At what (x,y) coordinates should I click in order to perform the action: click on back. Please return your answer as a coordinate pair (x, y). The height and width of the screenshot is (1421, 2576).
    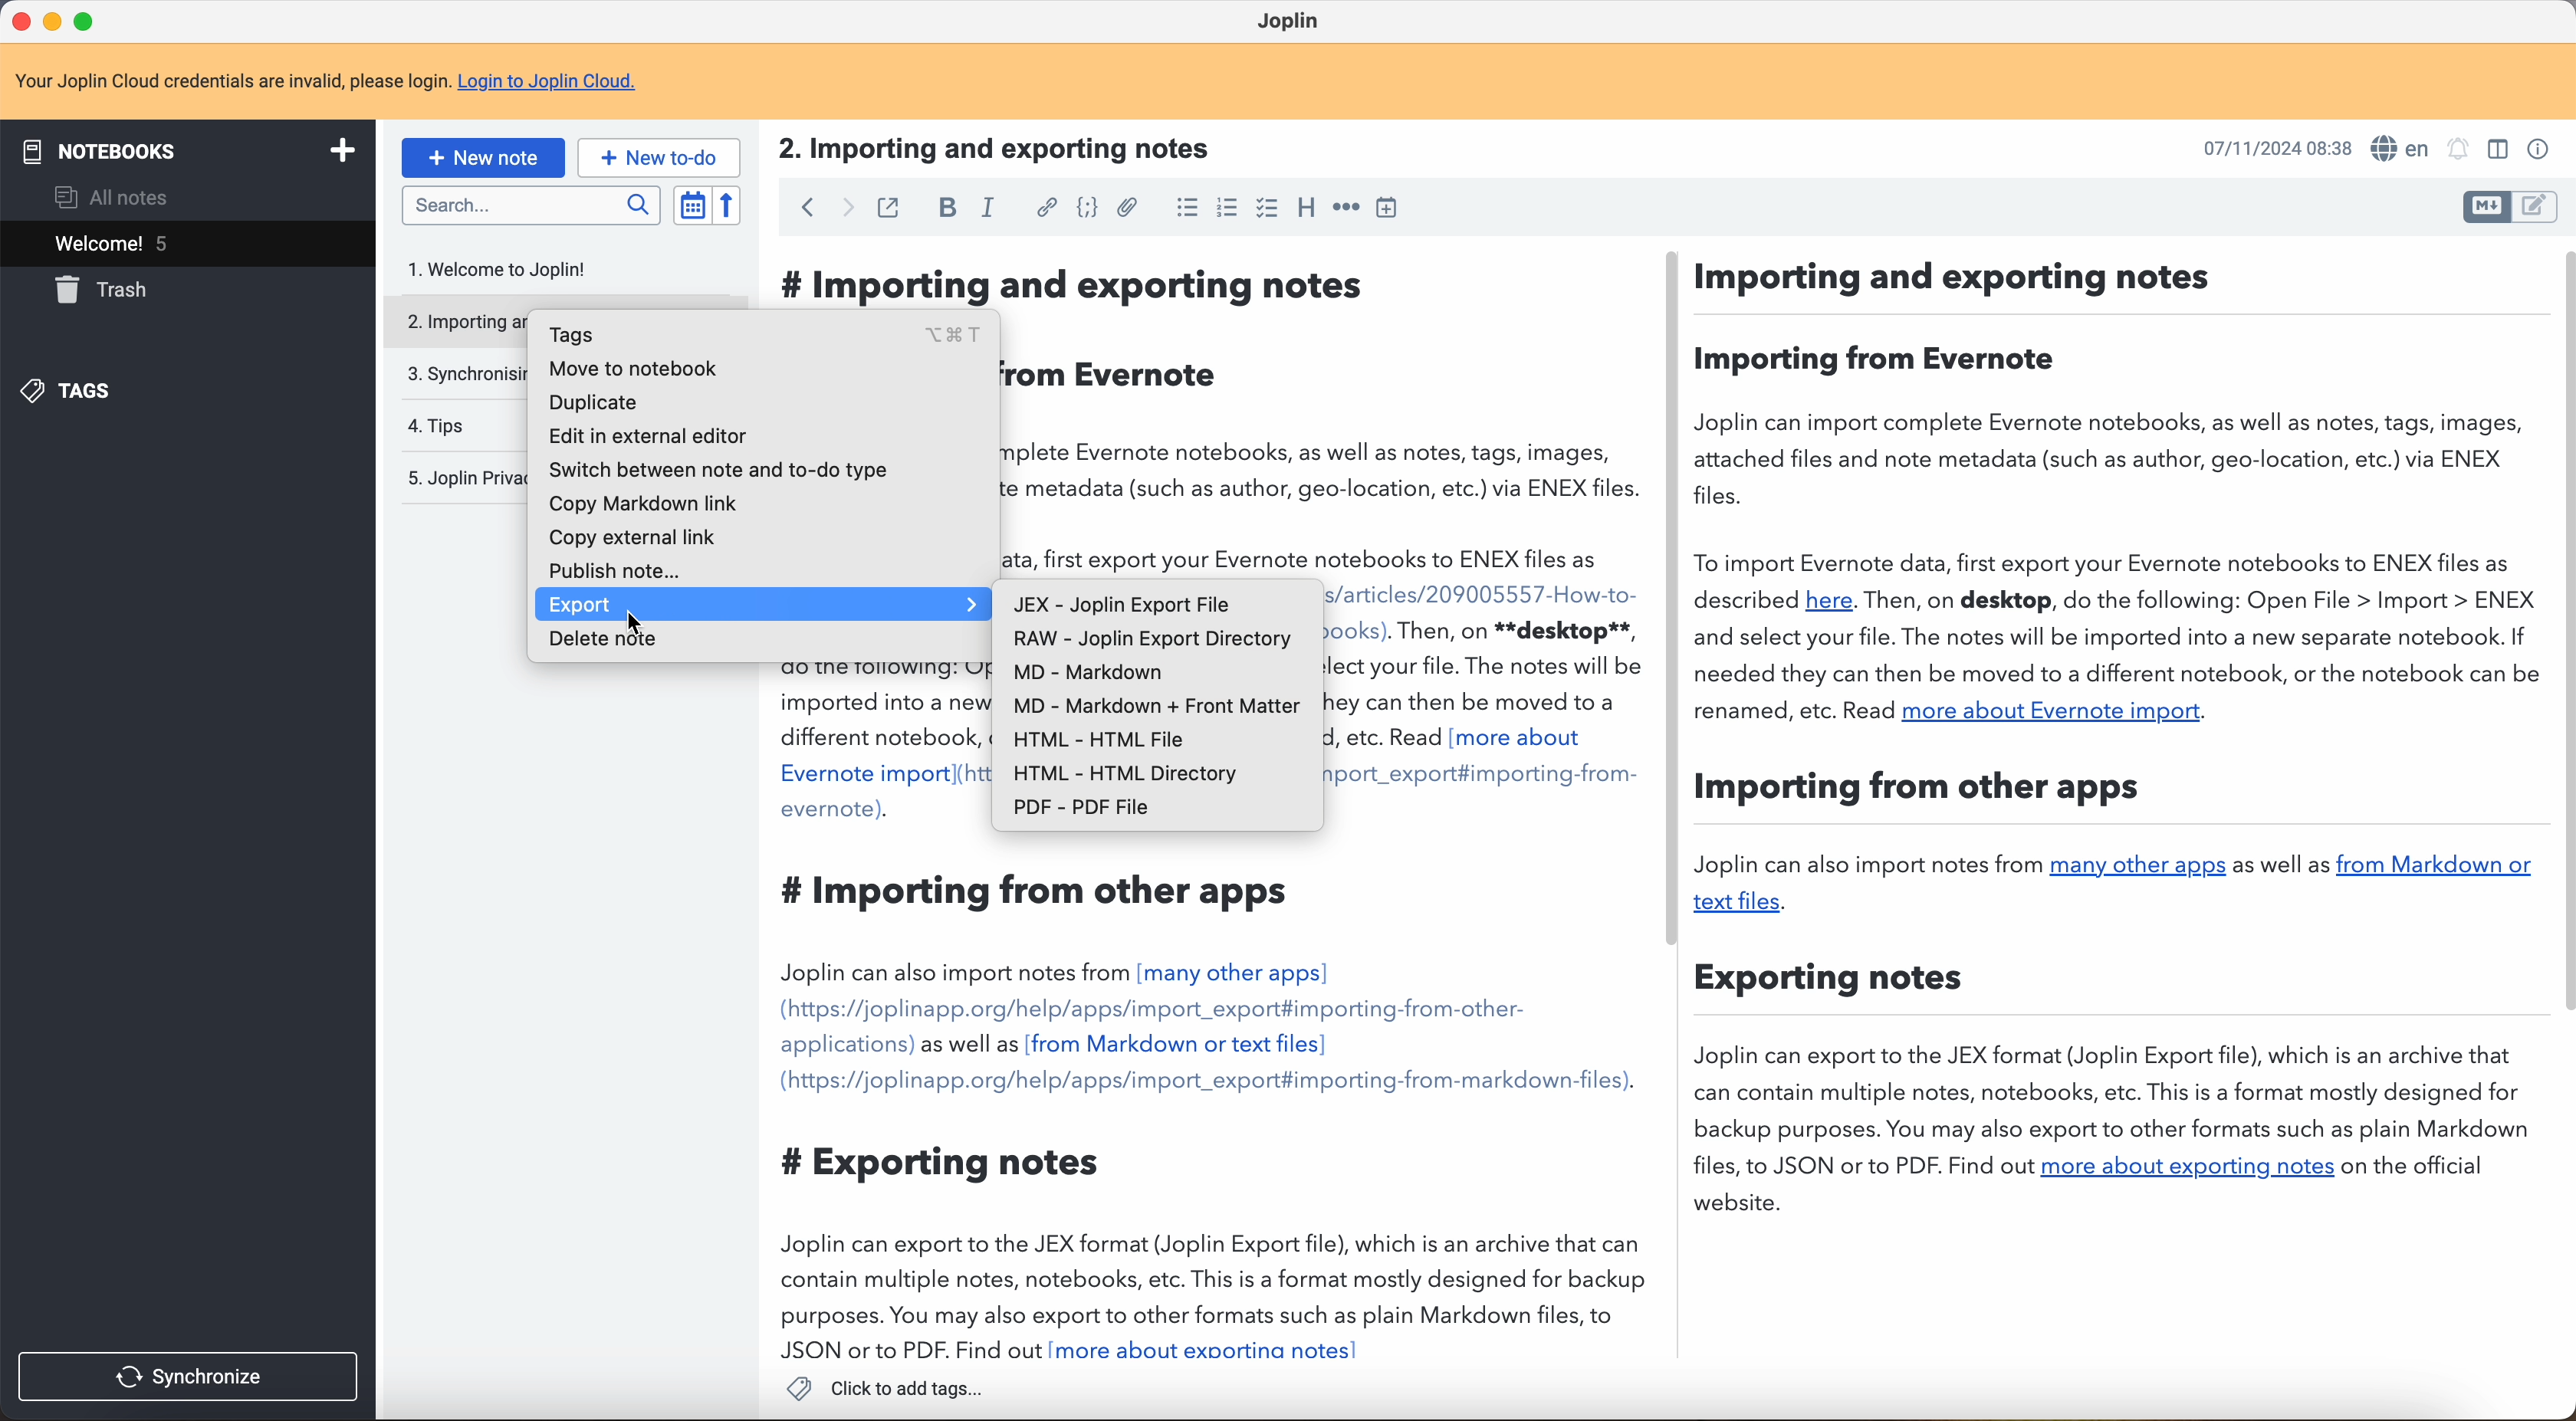
    Looking at the image, I should click on (802, 209).